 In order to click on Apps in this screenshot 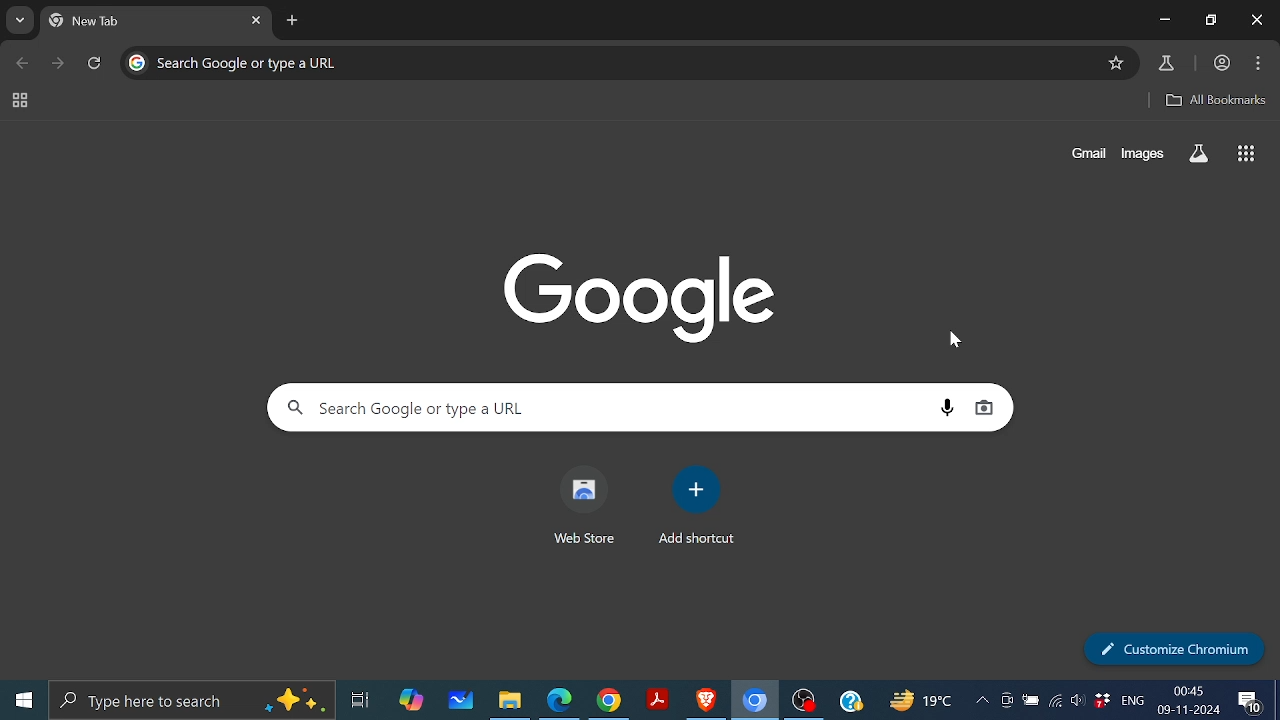, I will do `click(1248, 156)`.